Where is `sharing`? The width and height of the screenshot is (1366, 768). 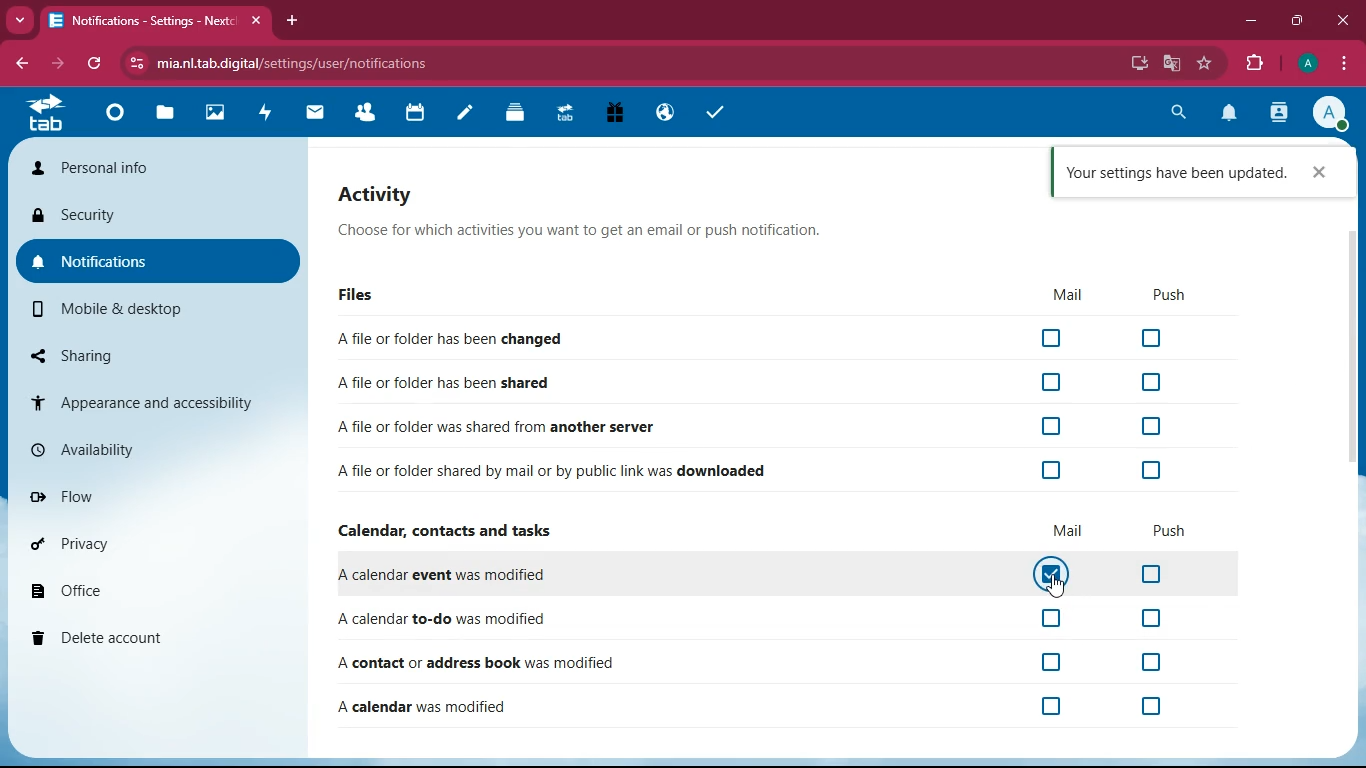
sharing is located at coordinates (152, 355).